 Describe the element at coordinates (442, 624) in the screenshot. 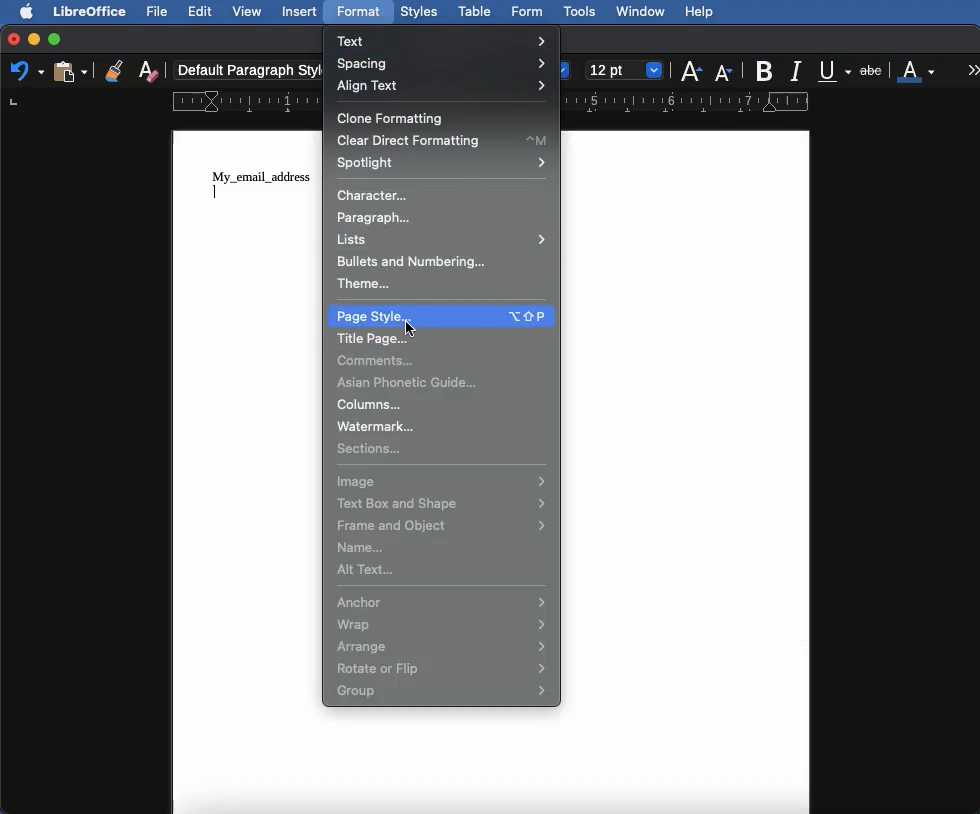

I see `Wrap` at that location.